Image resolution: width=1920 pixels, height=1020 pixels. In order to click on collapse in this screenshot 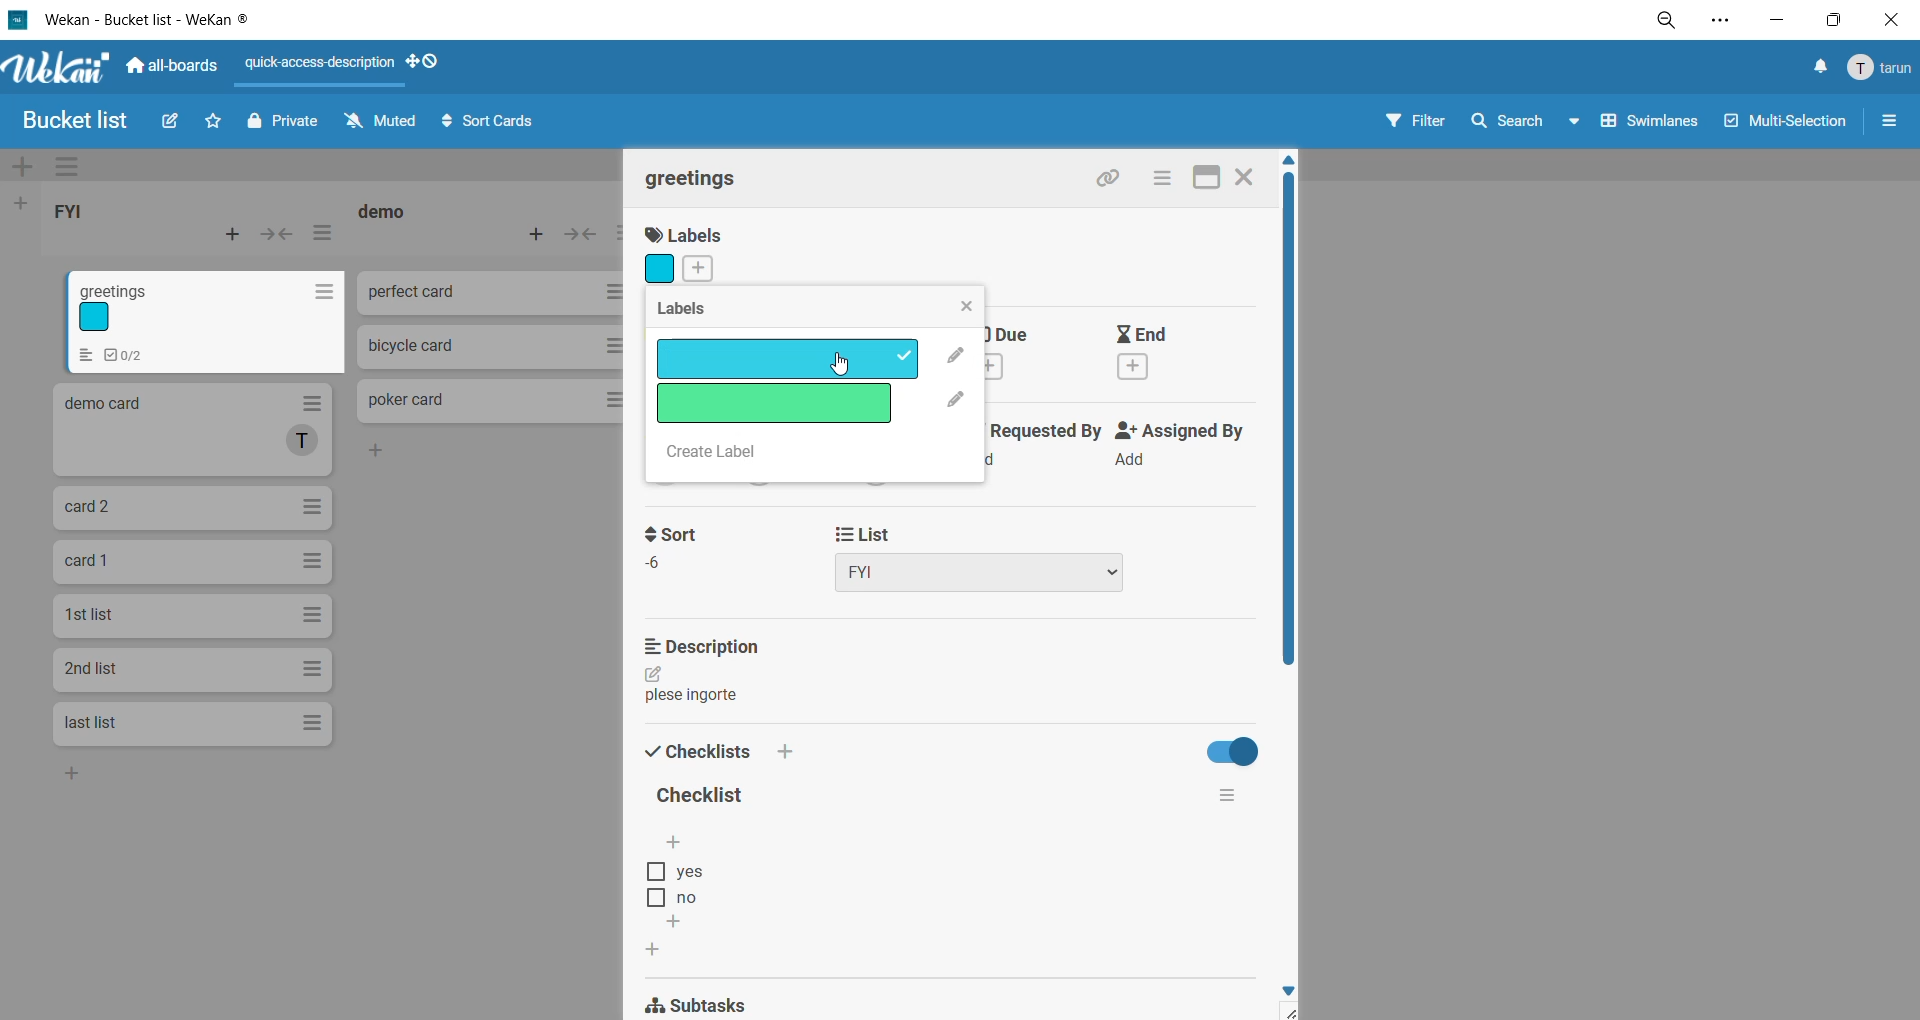, I will do `click(280, 234)`.